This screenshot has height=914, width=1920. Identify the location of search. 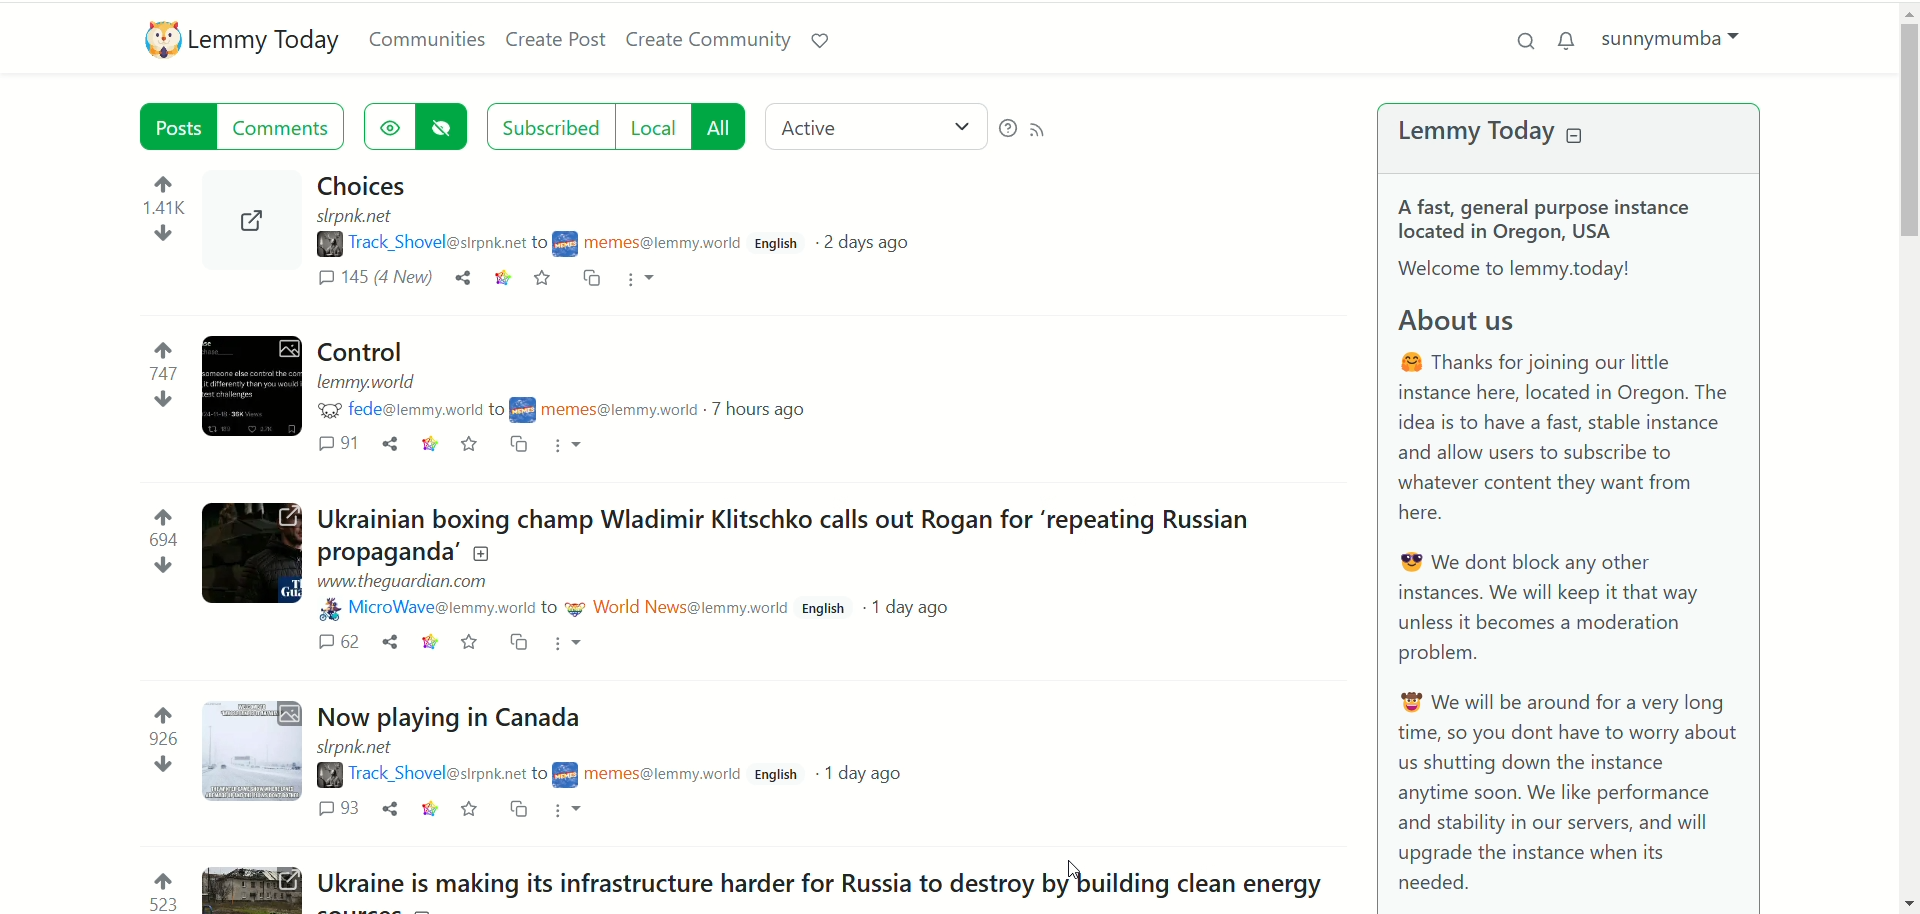
(1517, 41).